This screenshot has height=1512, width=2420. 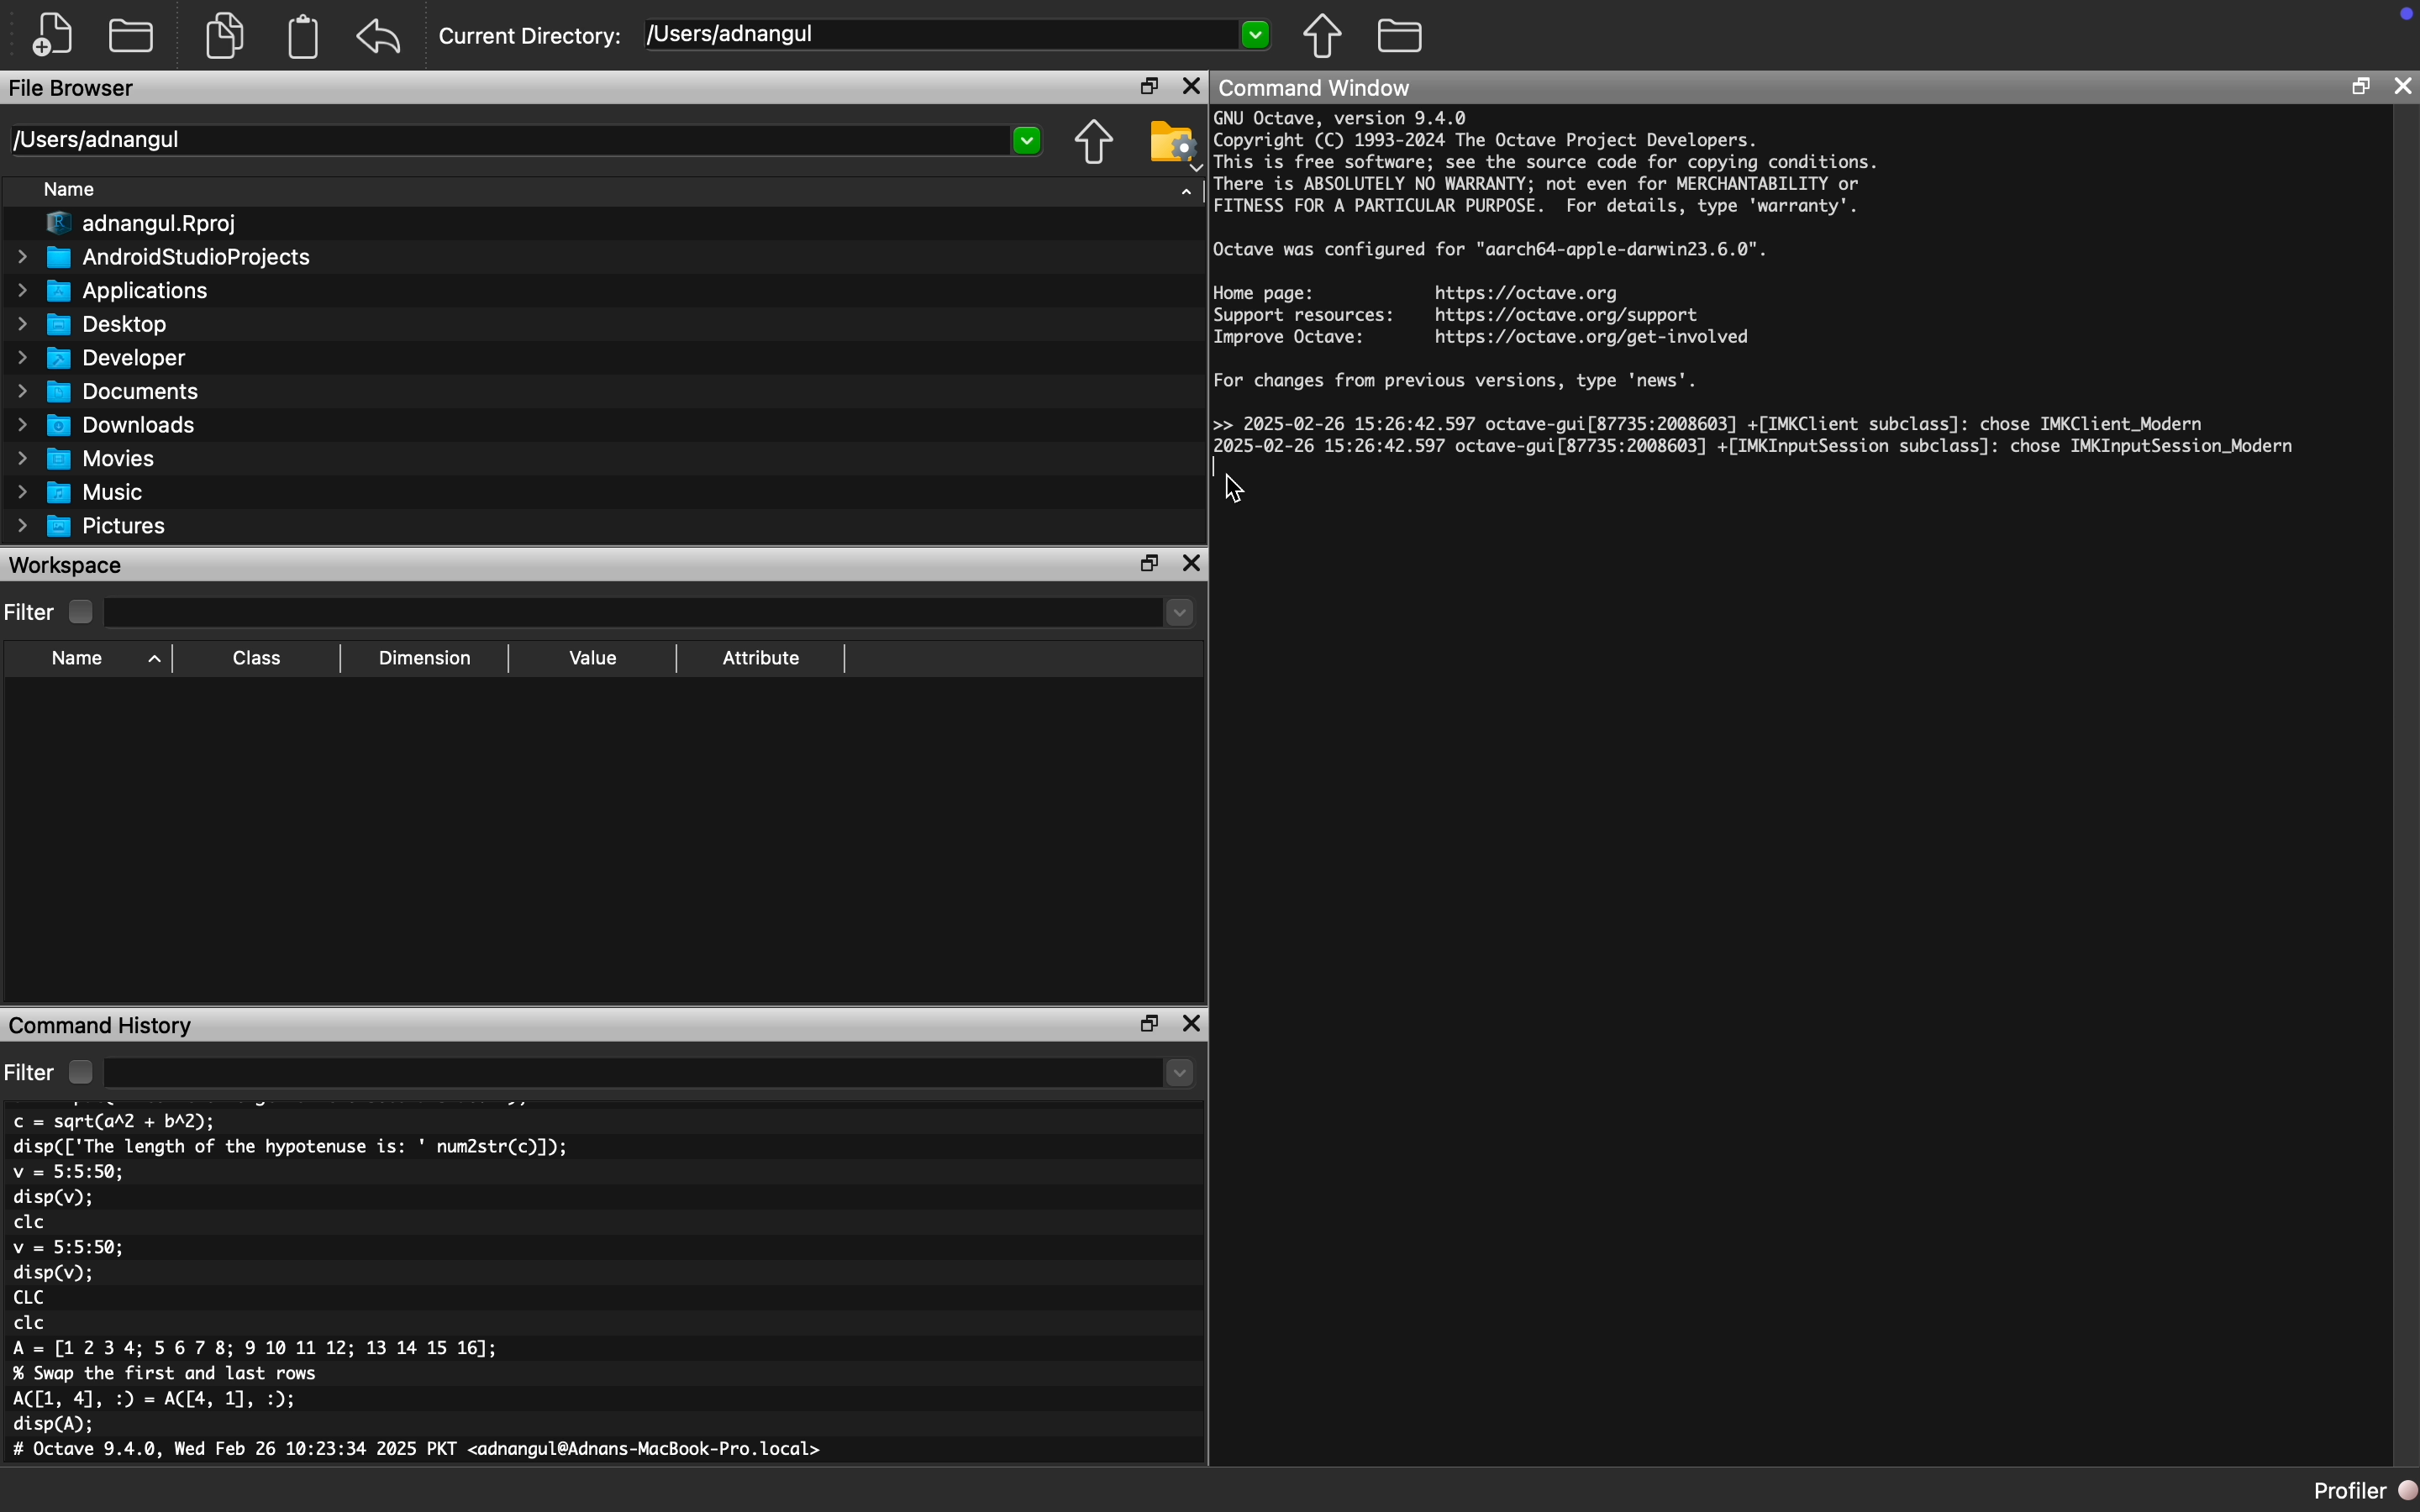 I want to click on disp(v);, so click(x=54, y=1273).